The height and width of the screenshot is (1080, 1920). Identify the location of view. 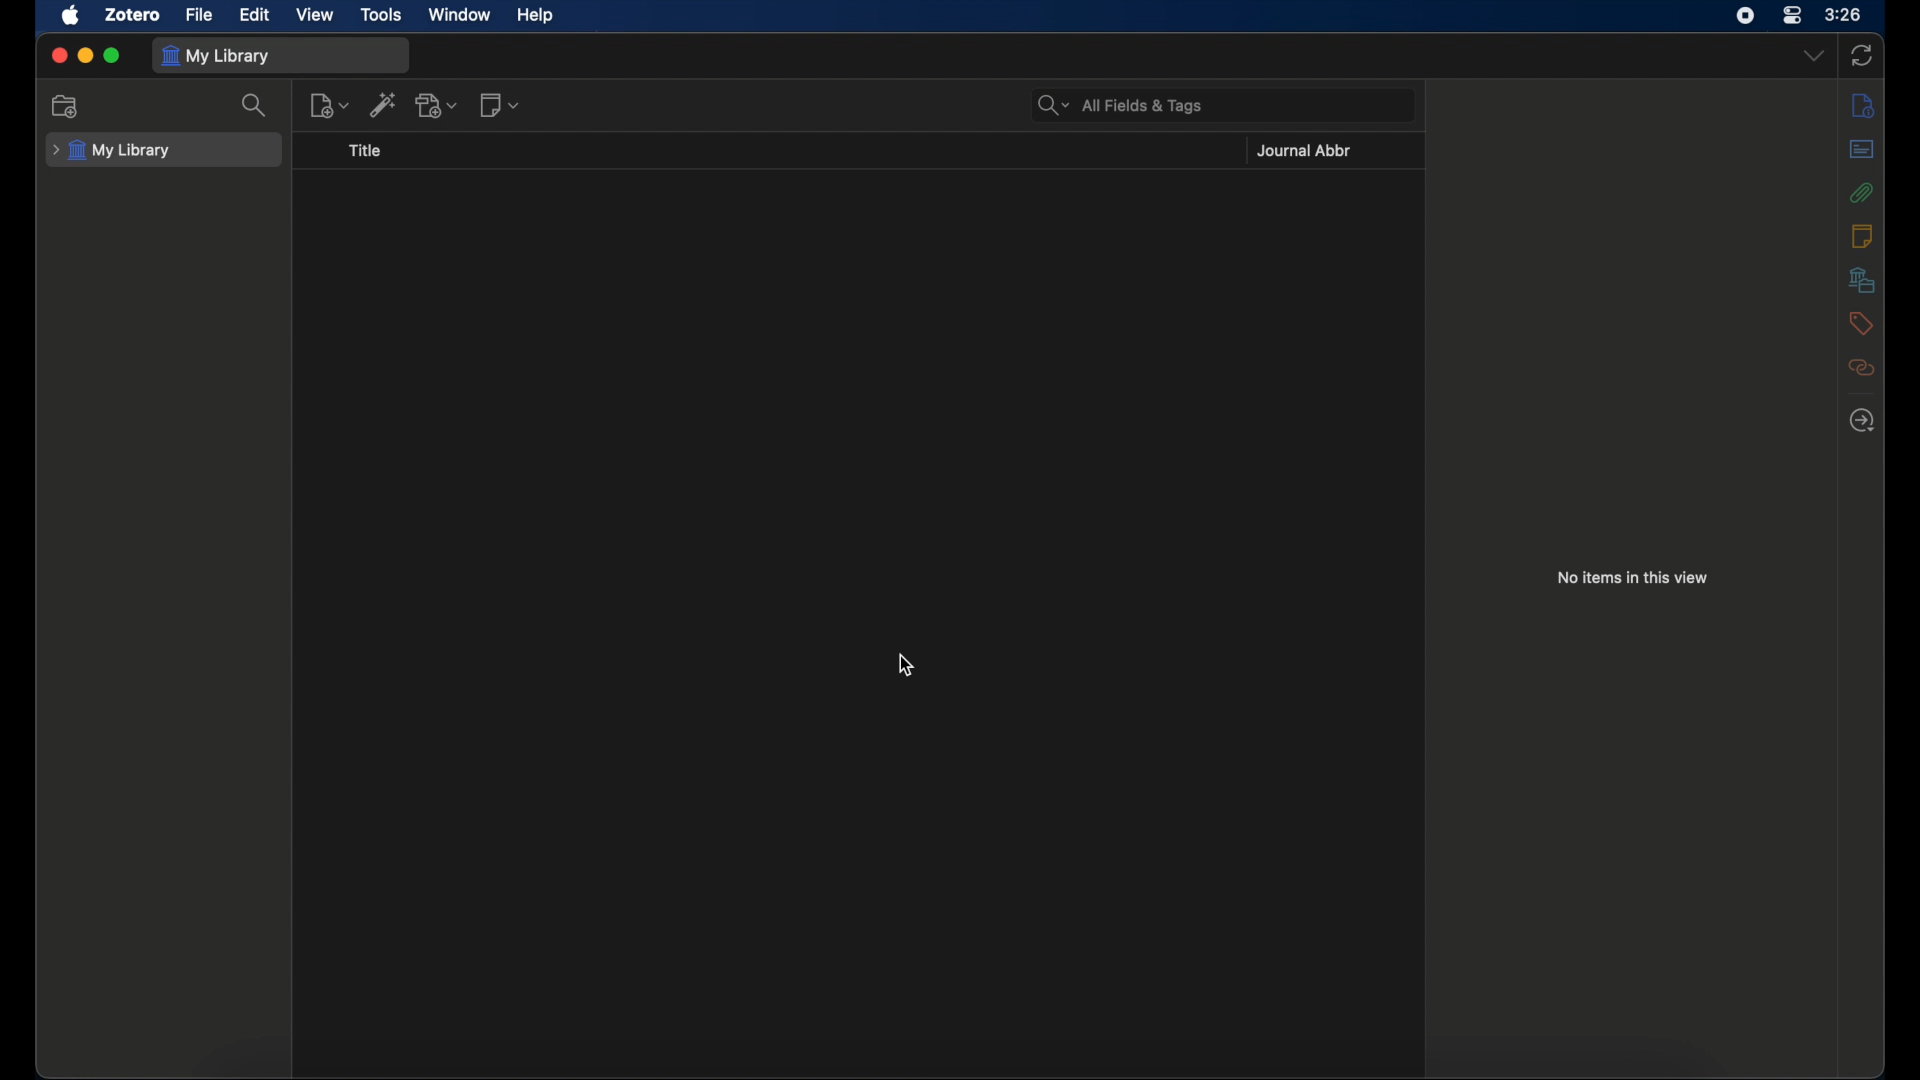
(314, 15).